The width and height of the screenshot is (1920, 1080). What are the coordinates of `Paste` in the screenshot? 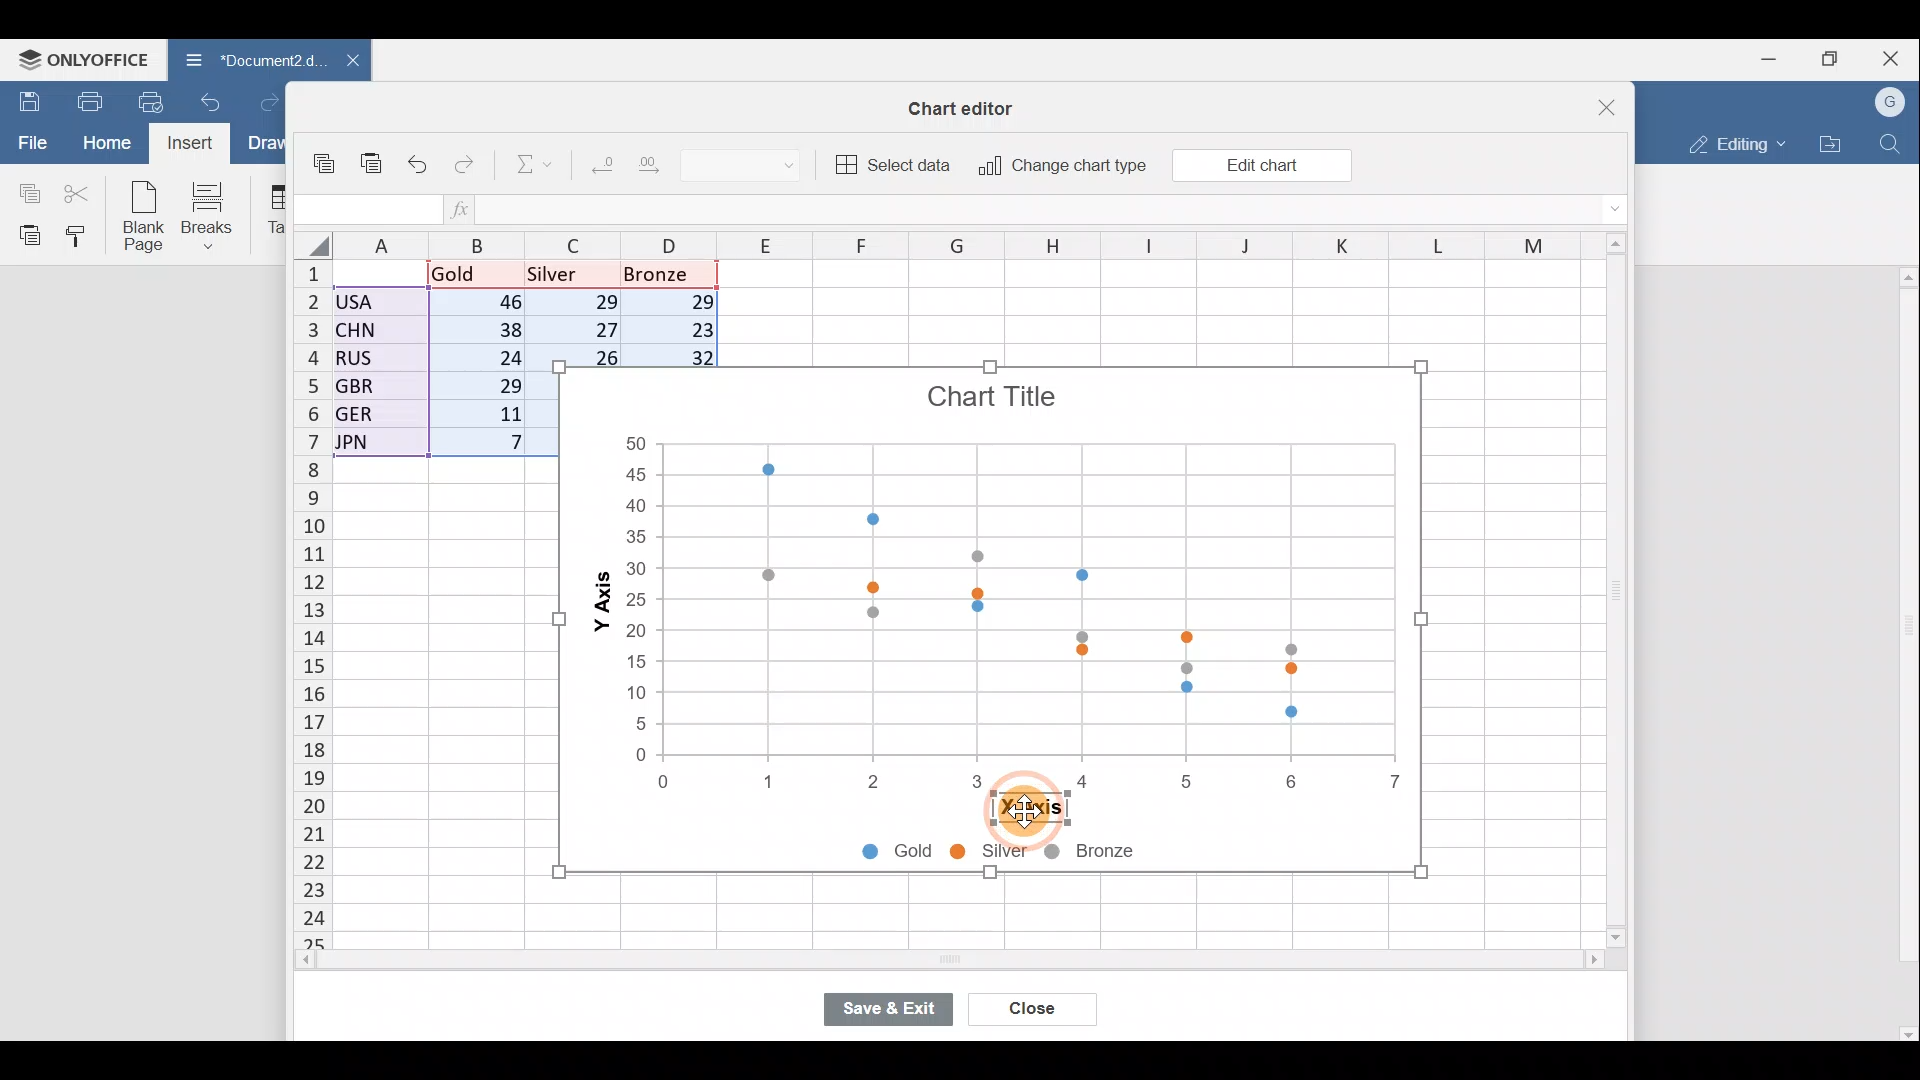 It's located at (370, 154).